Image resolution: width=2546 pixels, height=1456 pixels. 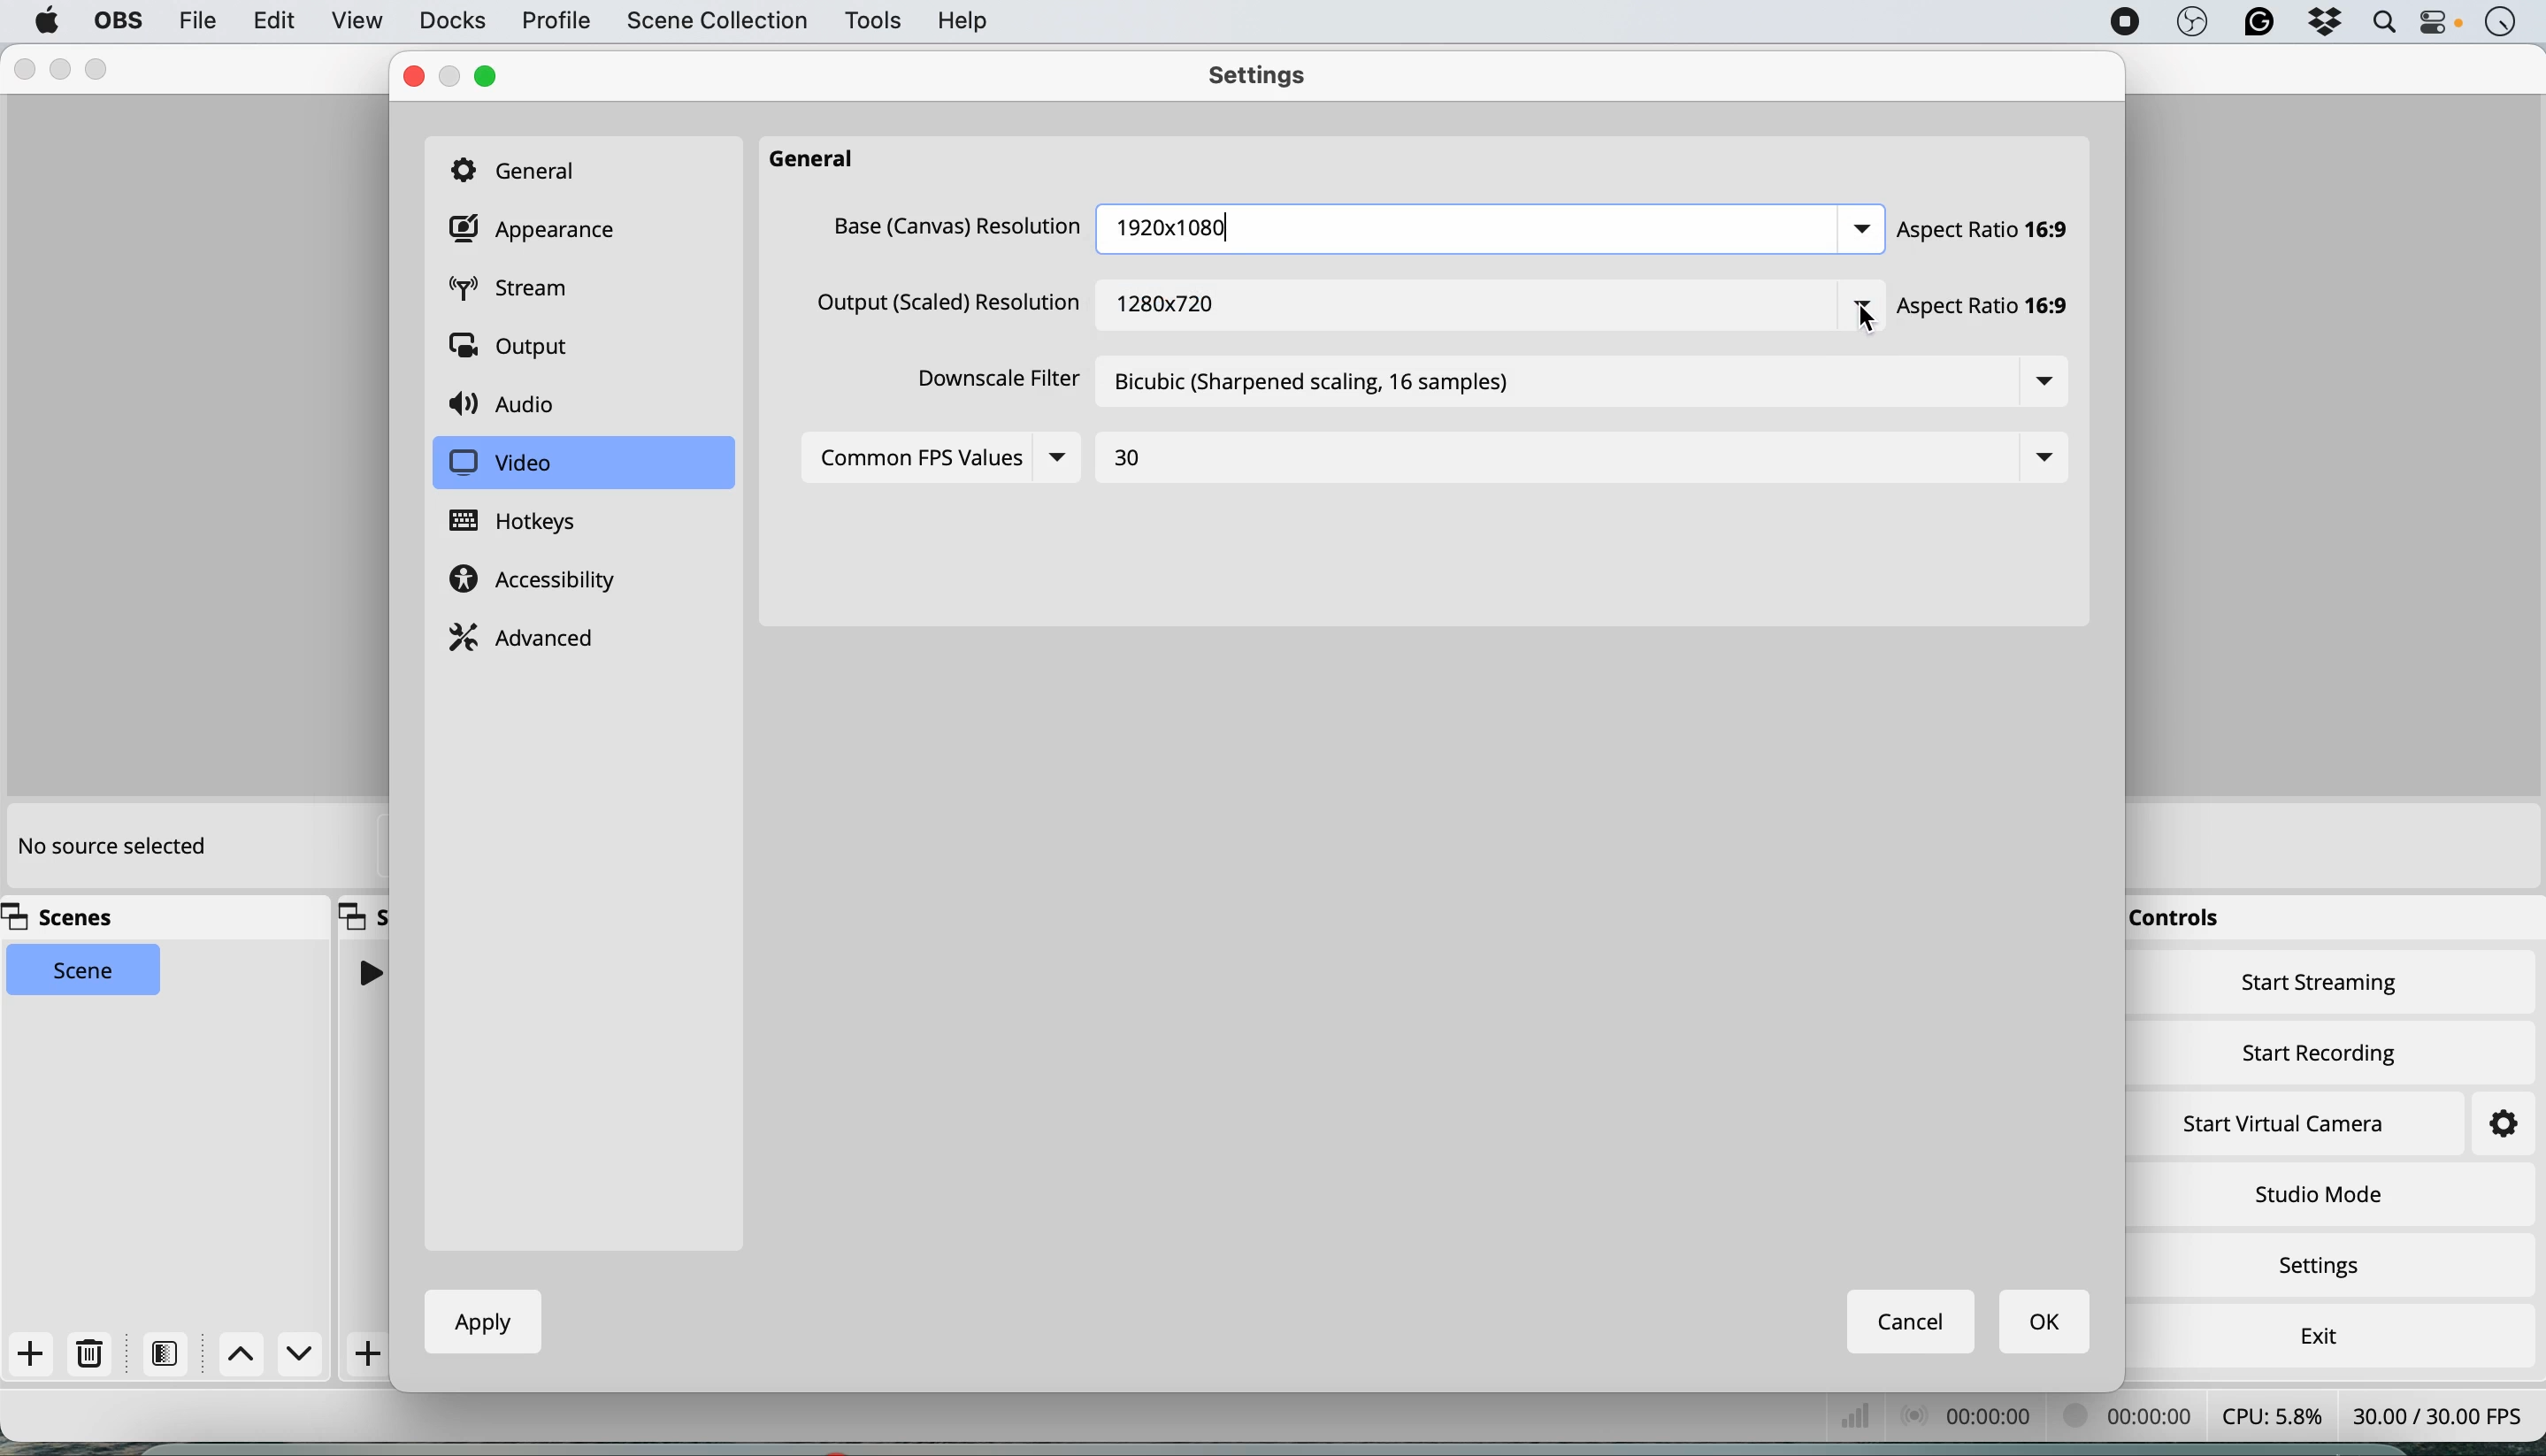 I want to click on edit, so click(x=276, y=22).